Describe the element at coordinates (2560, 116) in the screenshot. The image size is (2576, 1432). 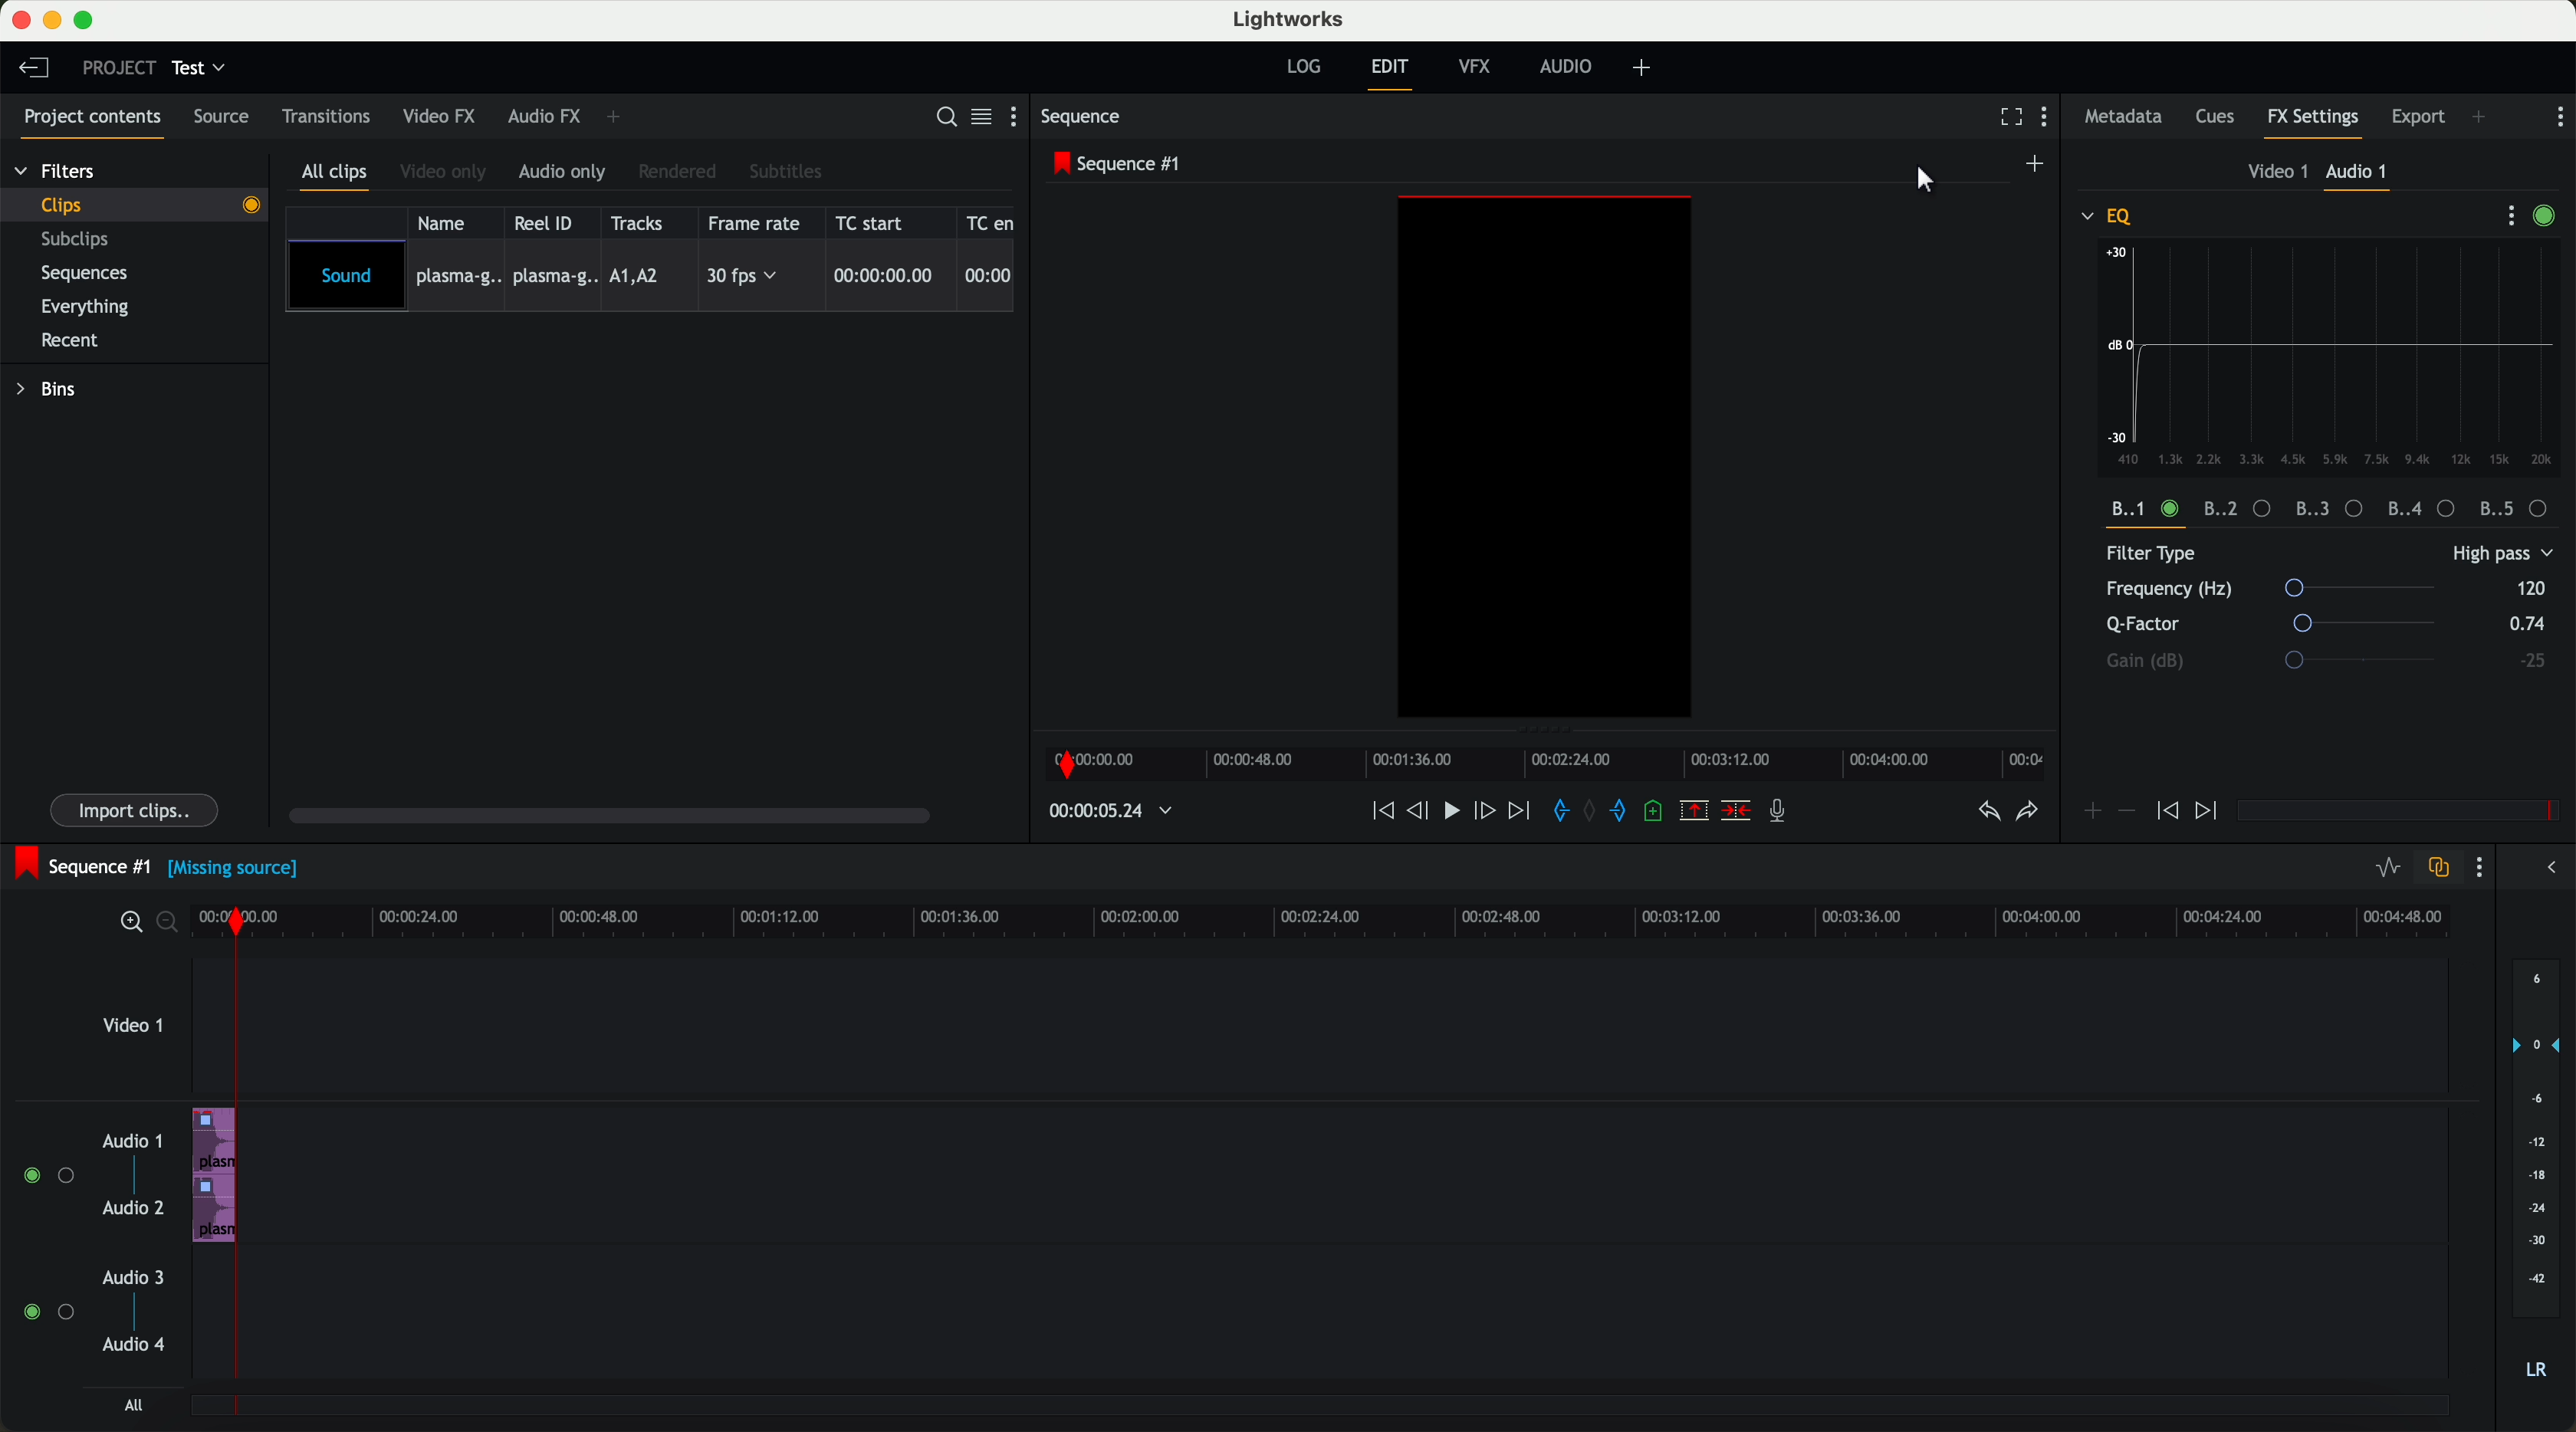
I see `show settings menu` at that location.